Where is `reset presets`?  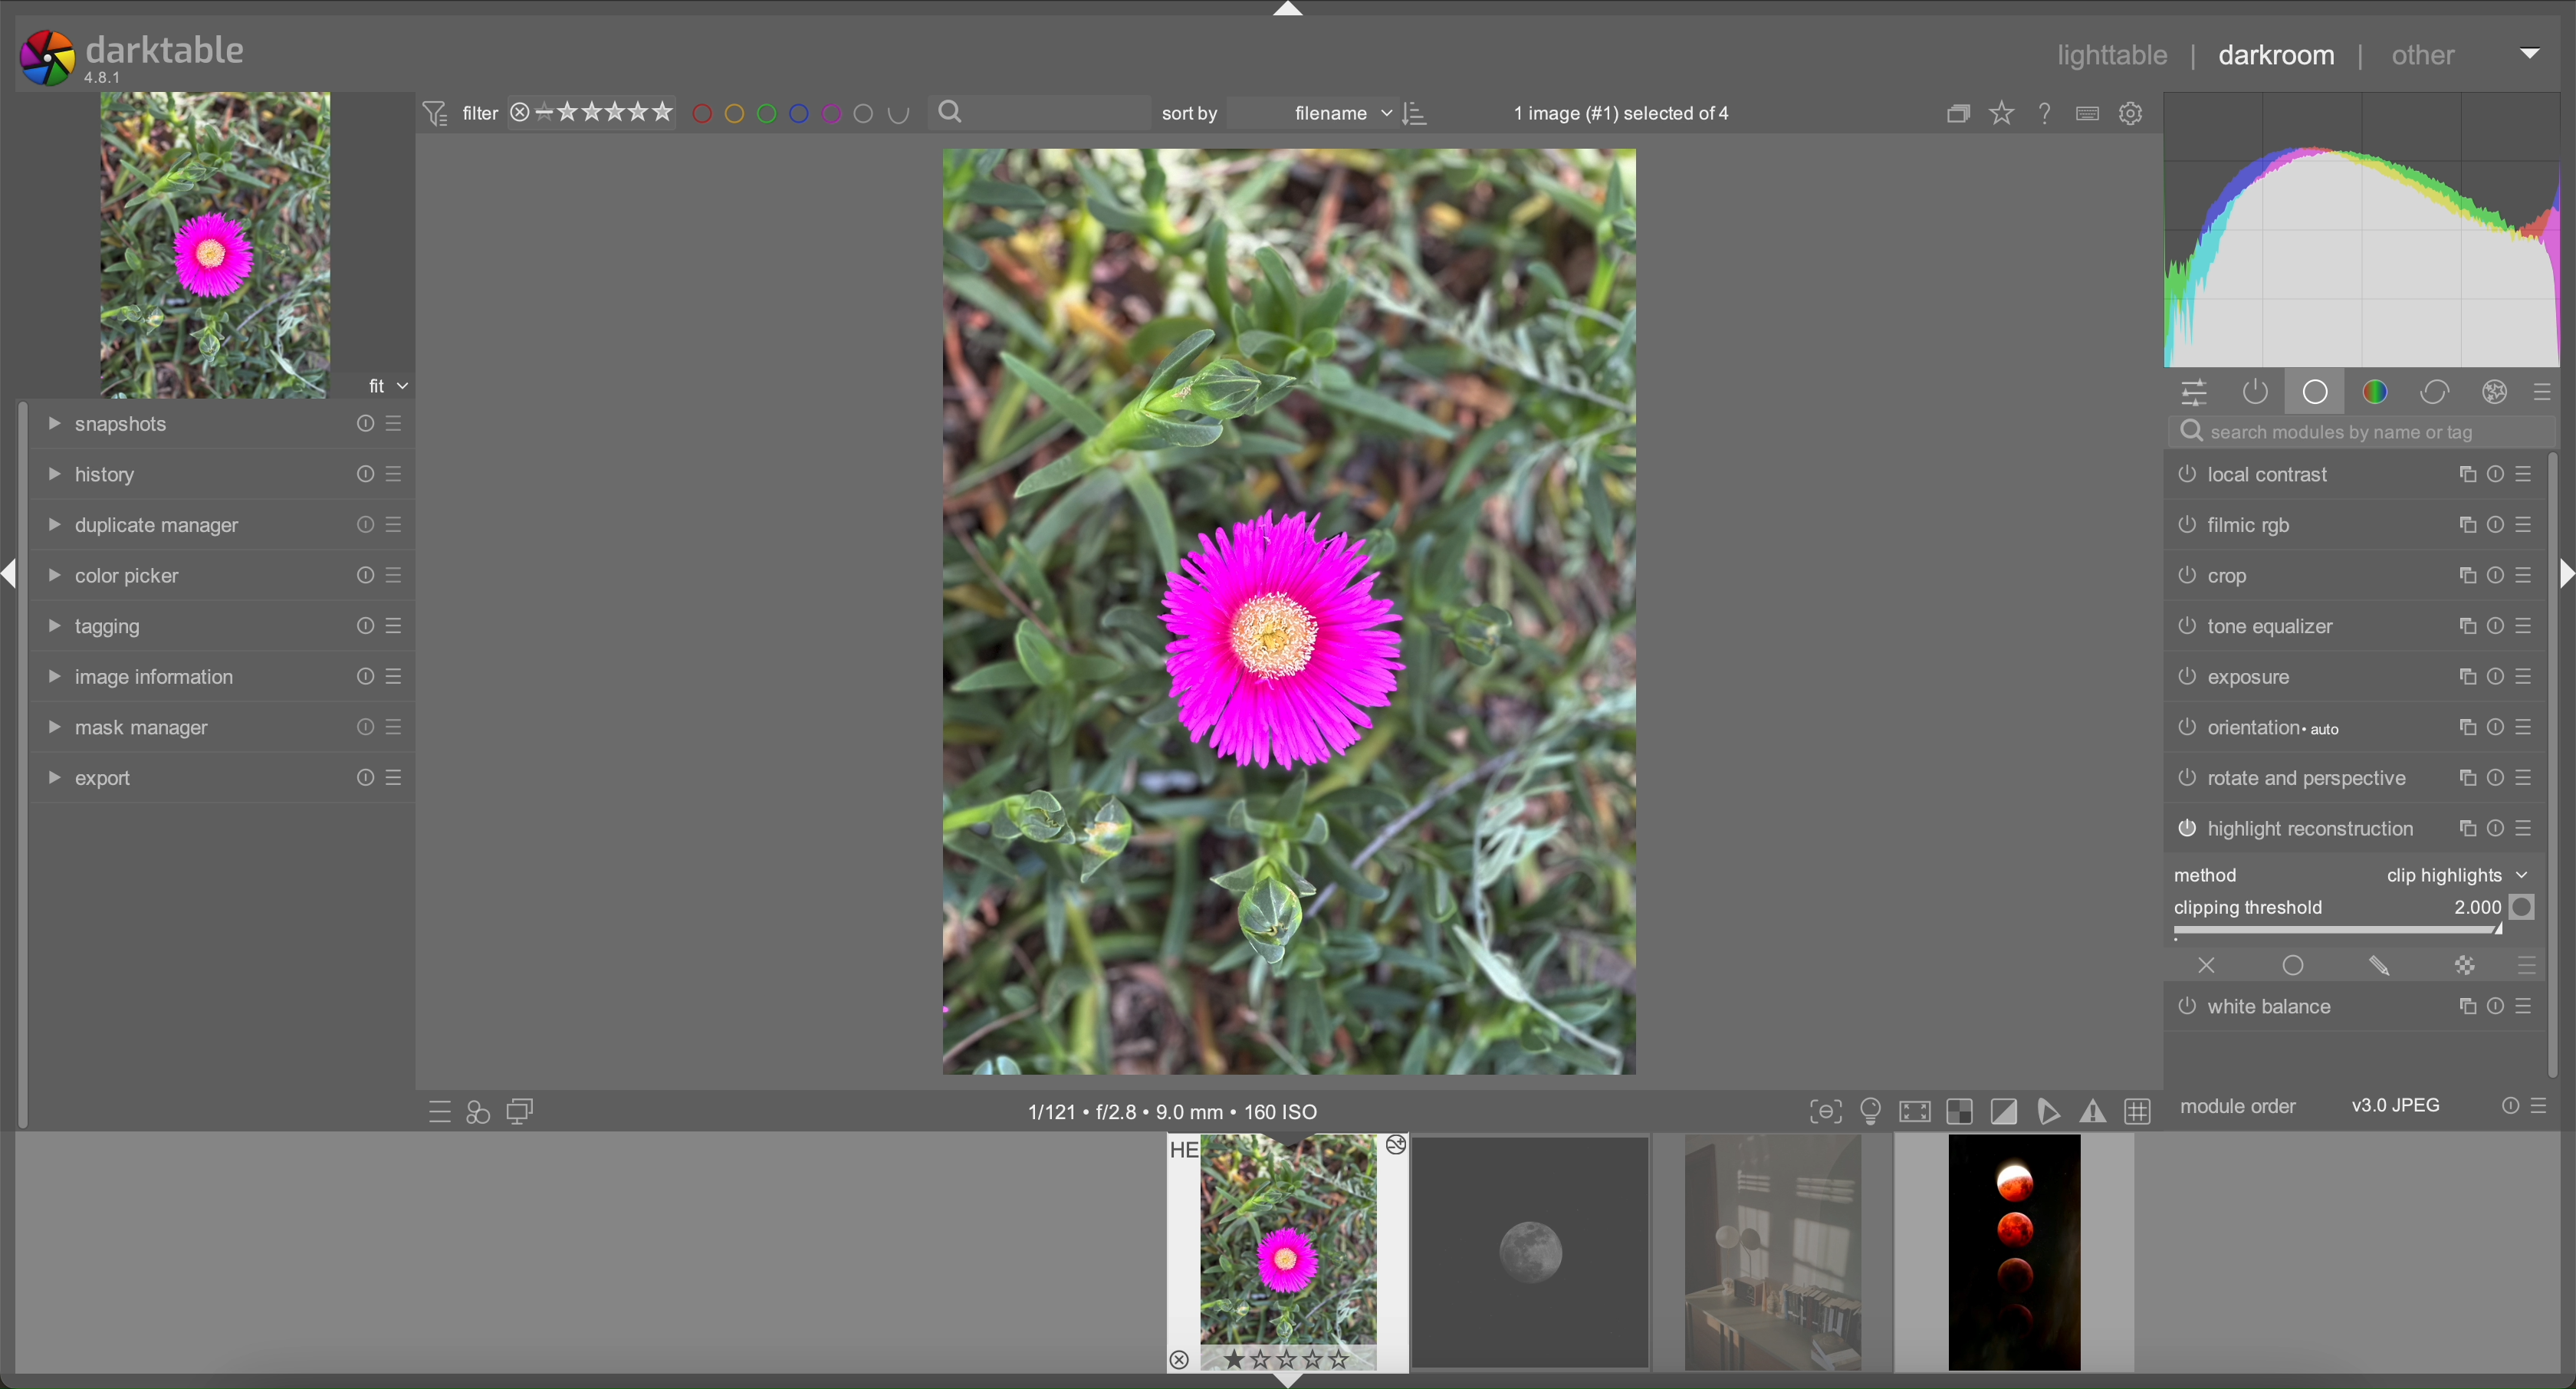
reset presets is located at coordinates (360, 424).